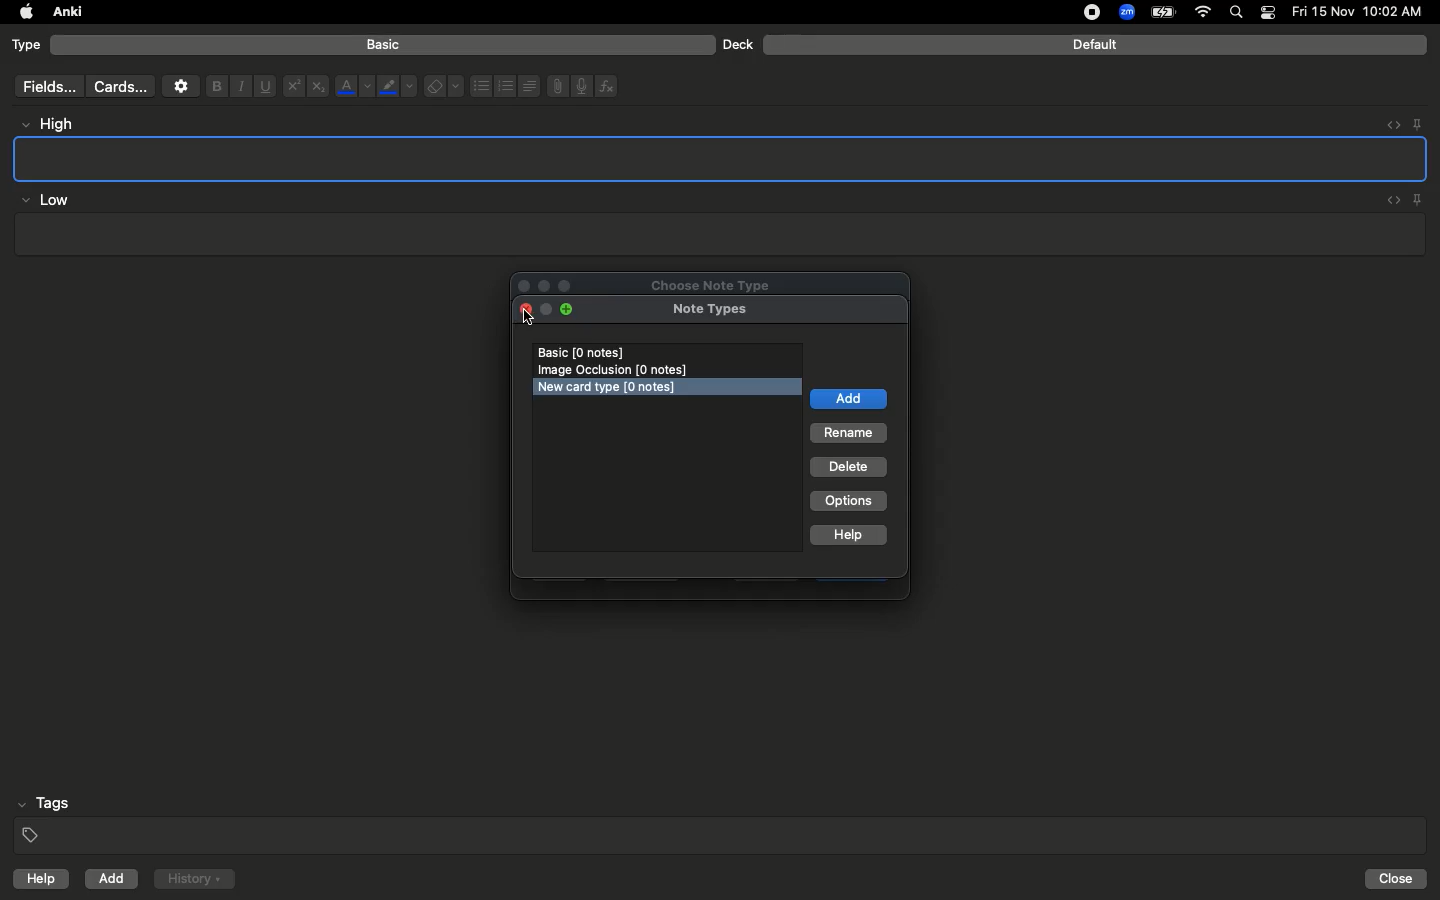 The width and height of the screenshot is (1440, 900). I want to click on Settings, so click(181, 86).